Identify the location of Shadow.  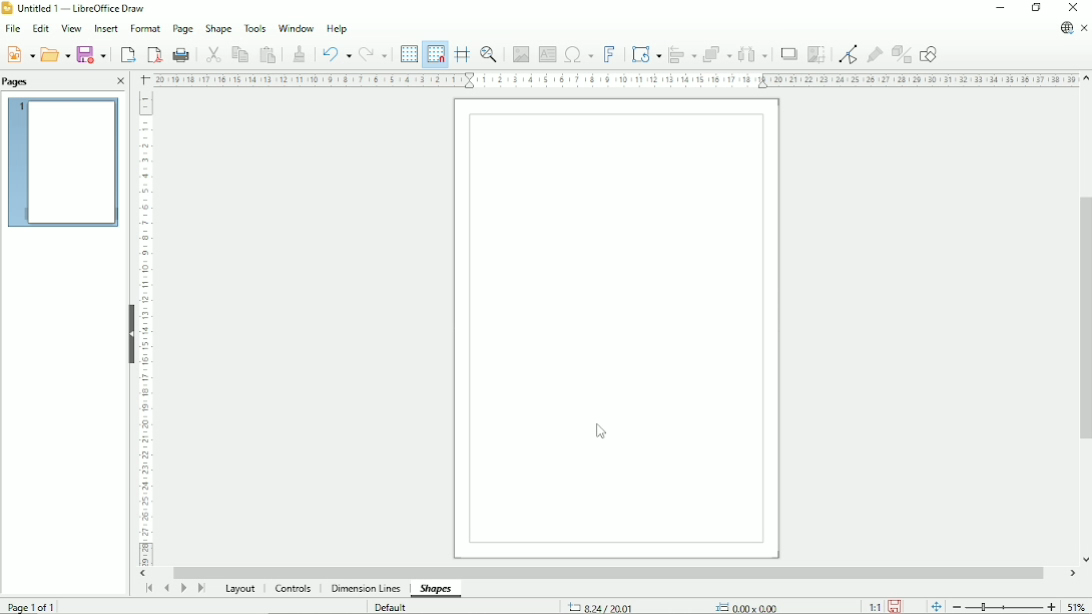
(787, 55).